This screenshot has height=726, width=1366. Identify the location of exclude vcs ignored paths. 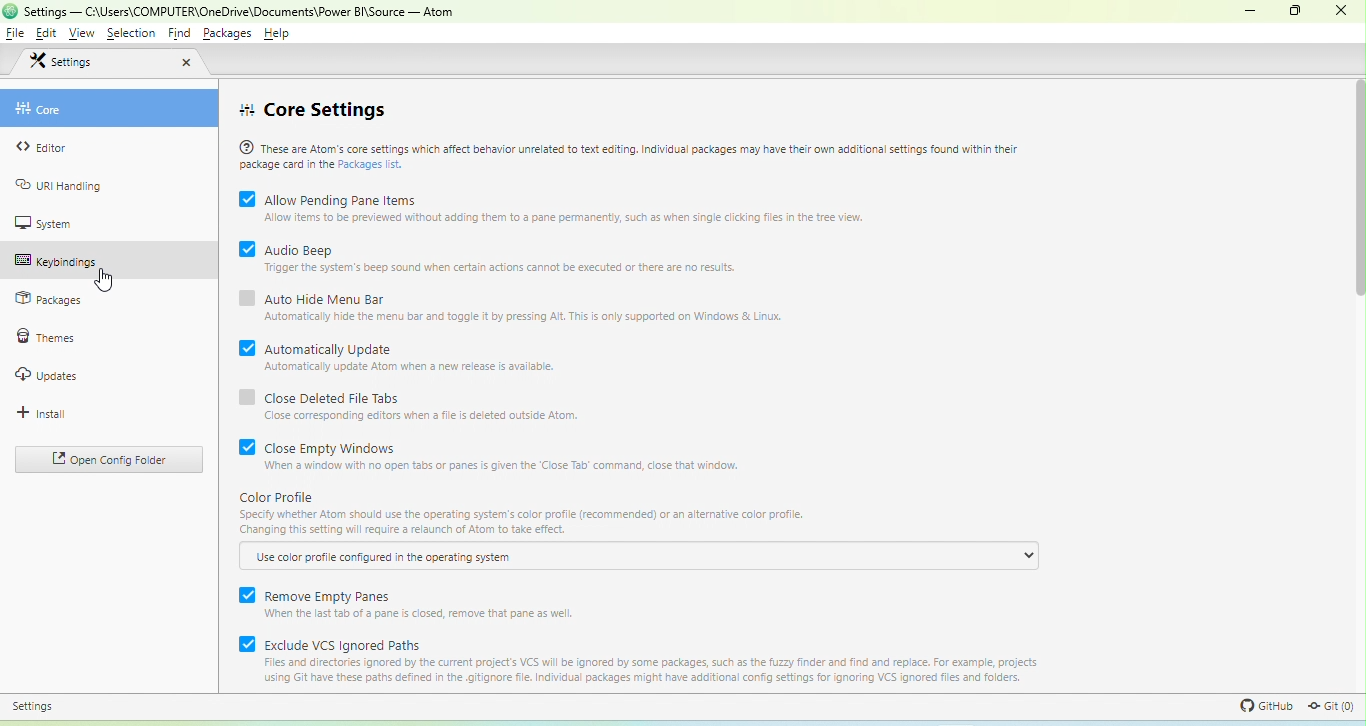
(331, 642).